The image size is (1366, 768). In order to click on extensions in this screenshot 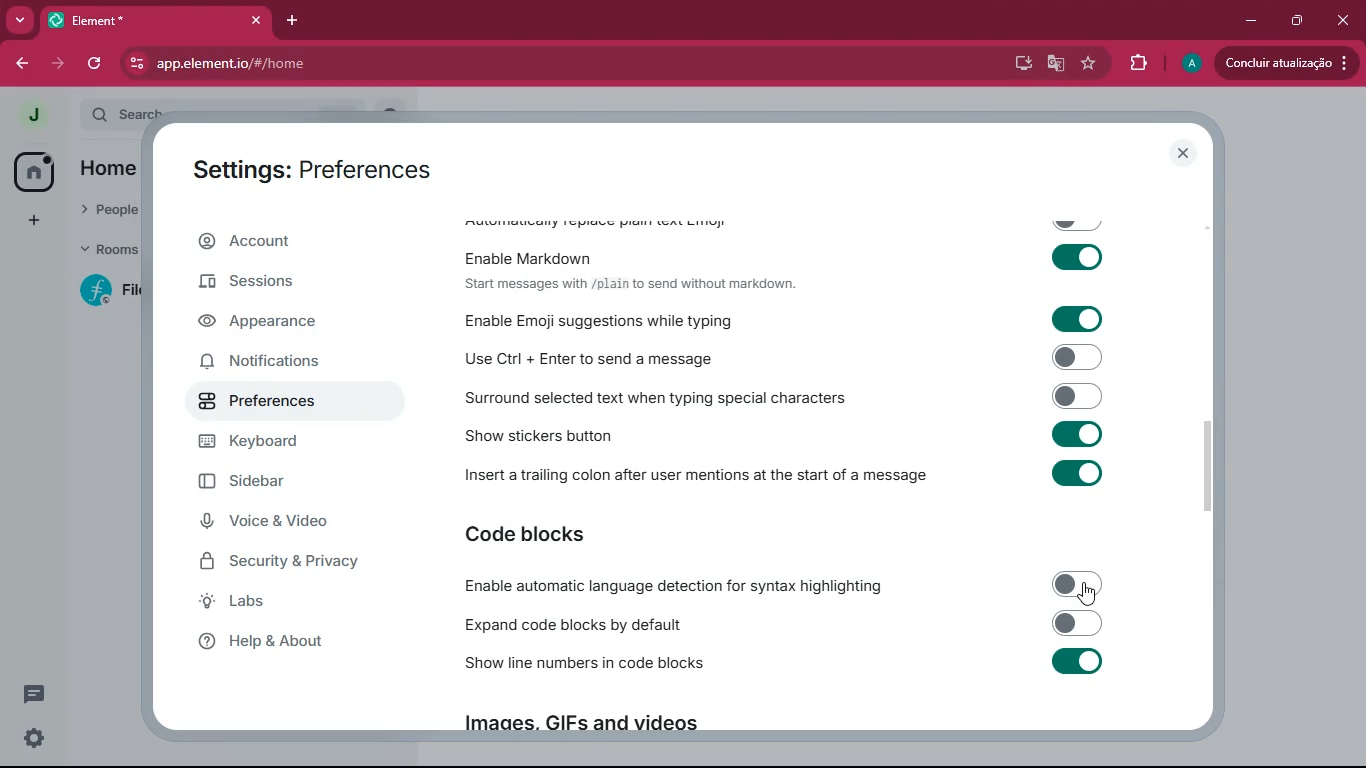, I will do `click(1137, 66)`.